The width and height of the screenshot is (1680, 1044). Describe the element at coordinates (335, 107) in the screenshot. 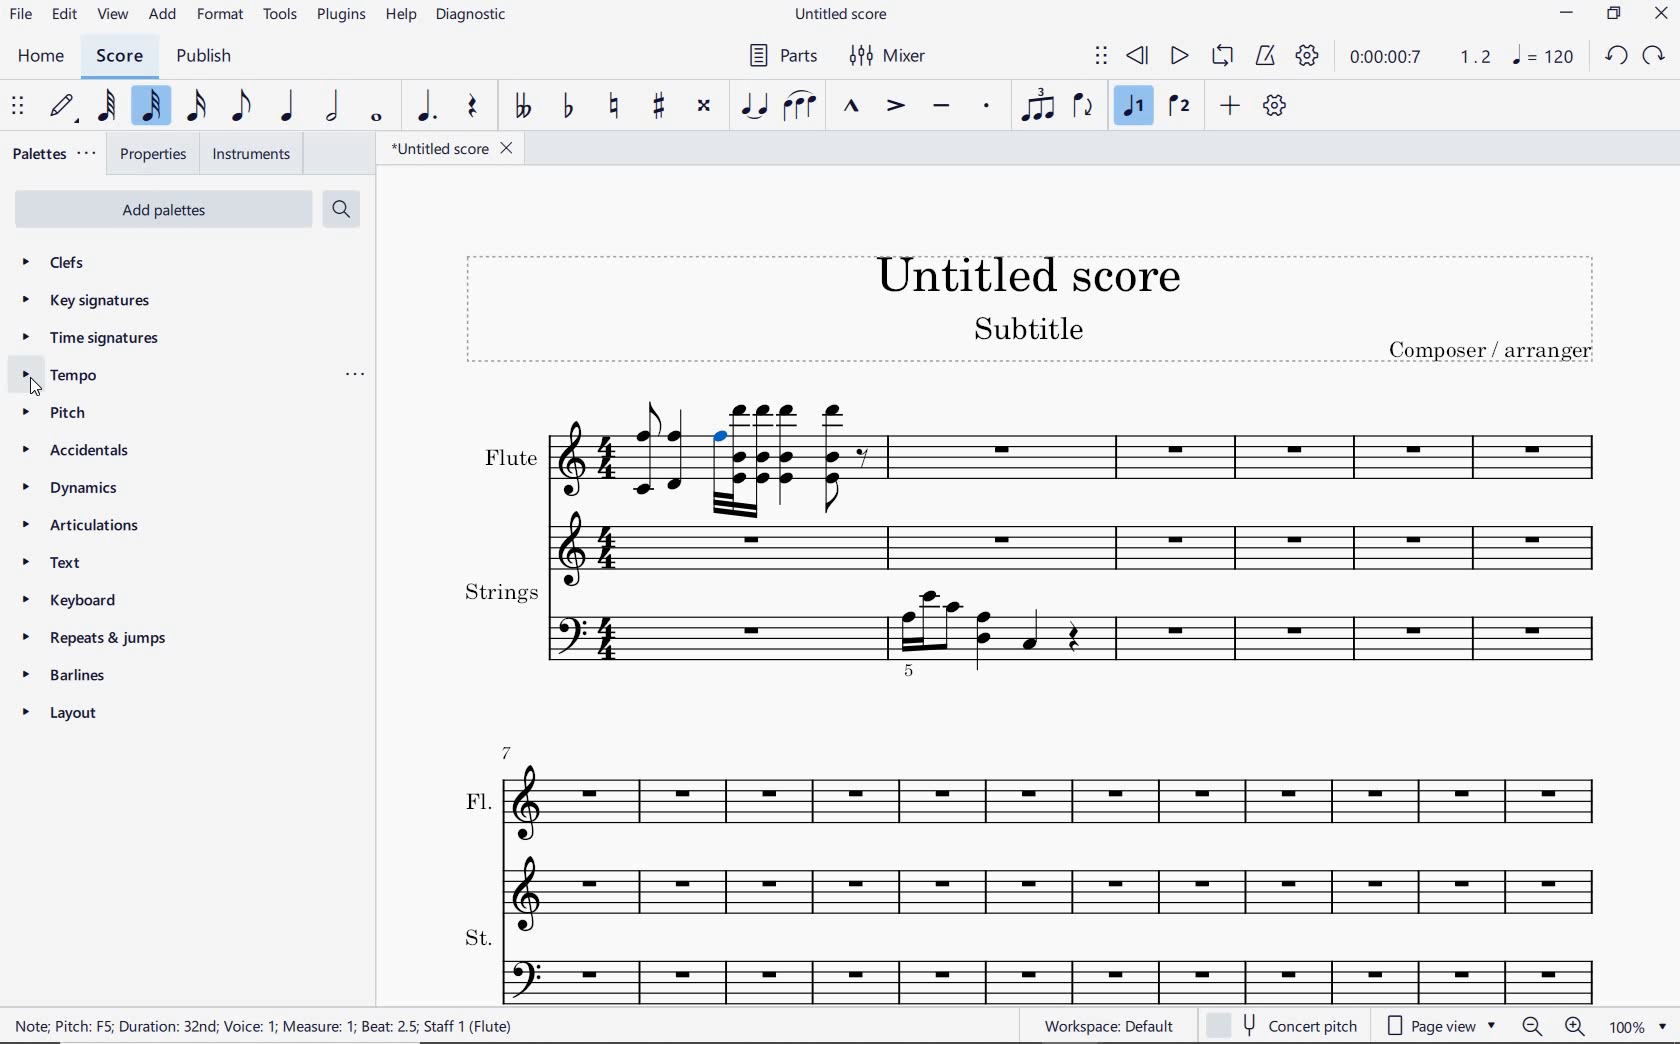

I see `HALF NOTE` at that location.